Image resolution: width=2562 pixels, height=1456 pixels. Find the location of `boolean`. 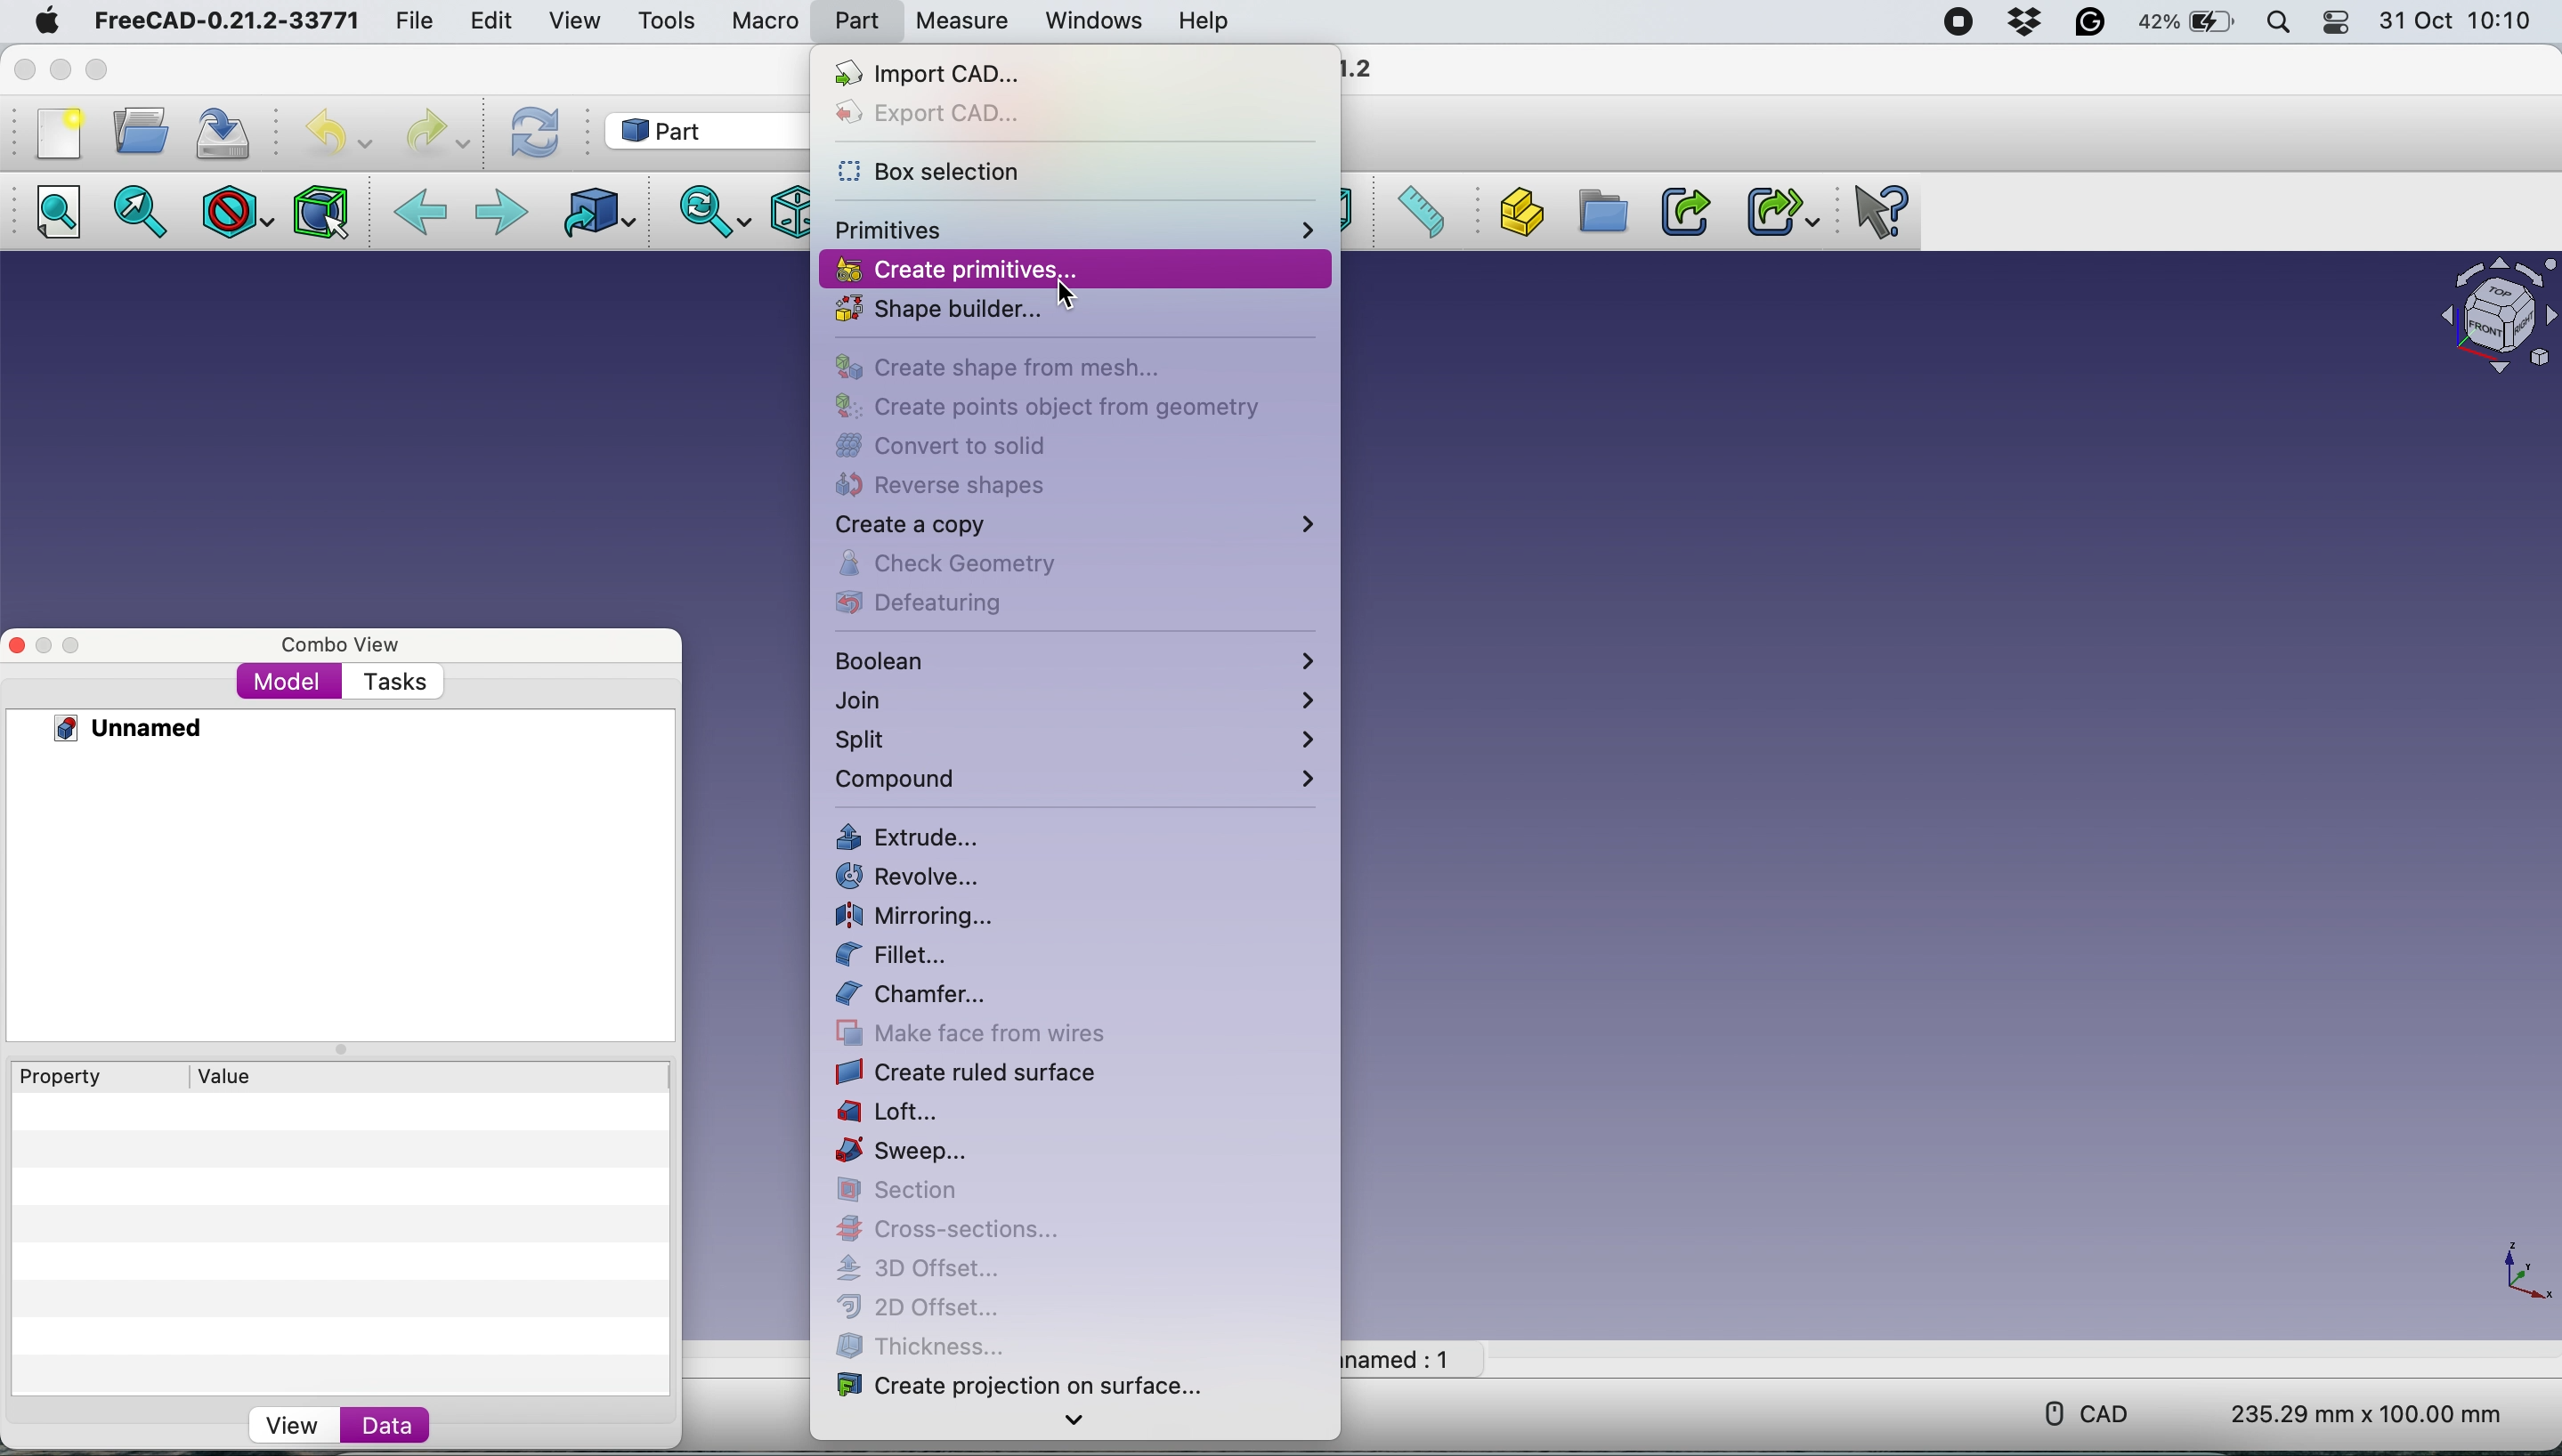

boolean is located at coordinates (1080, 658).